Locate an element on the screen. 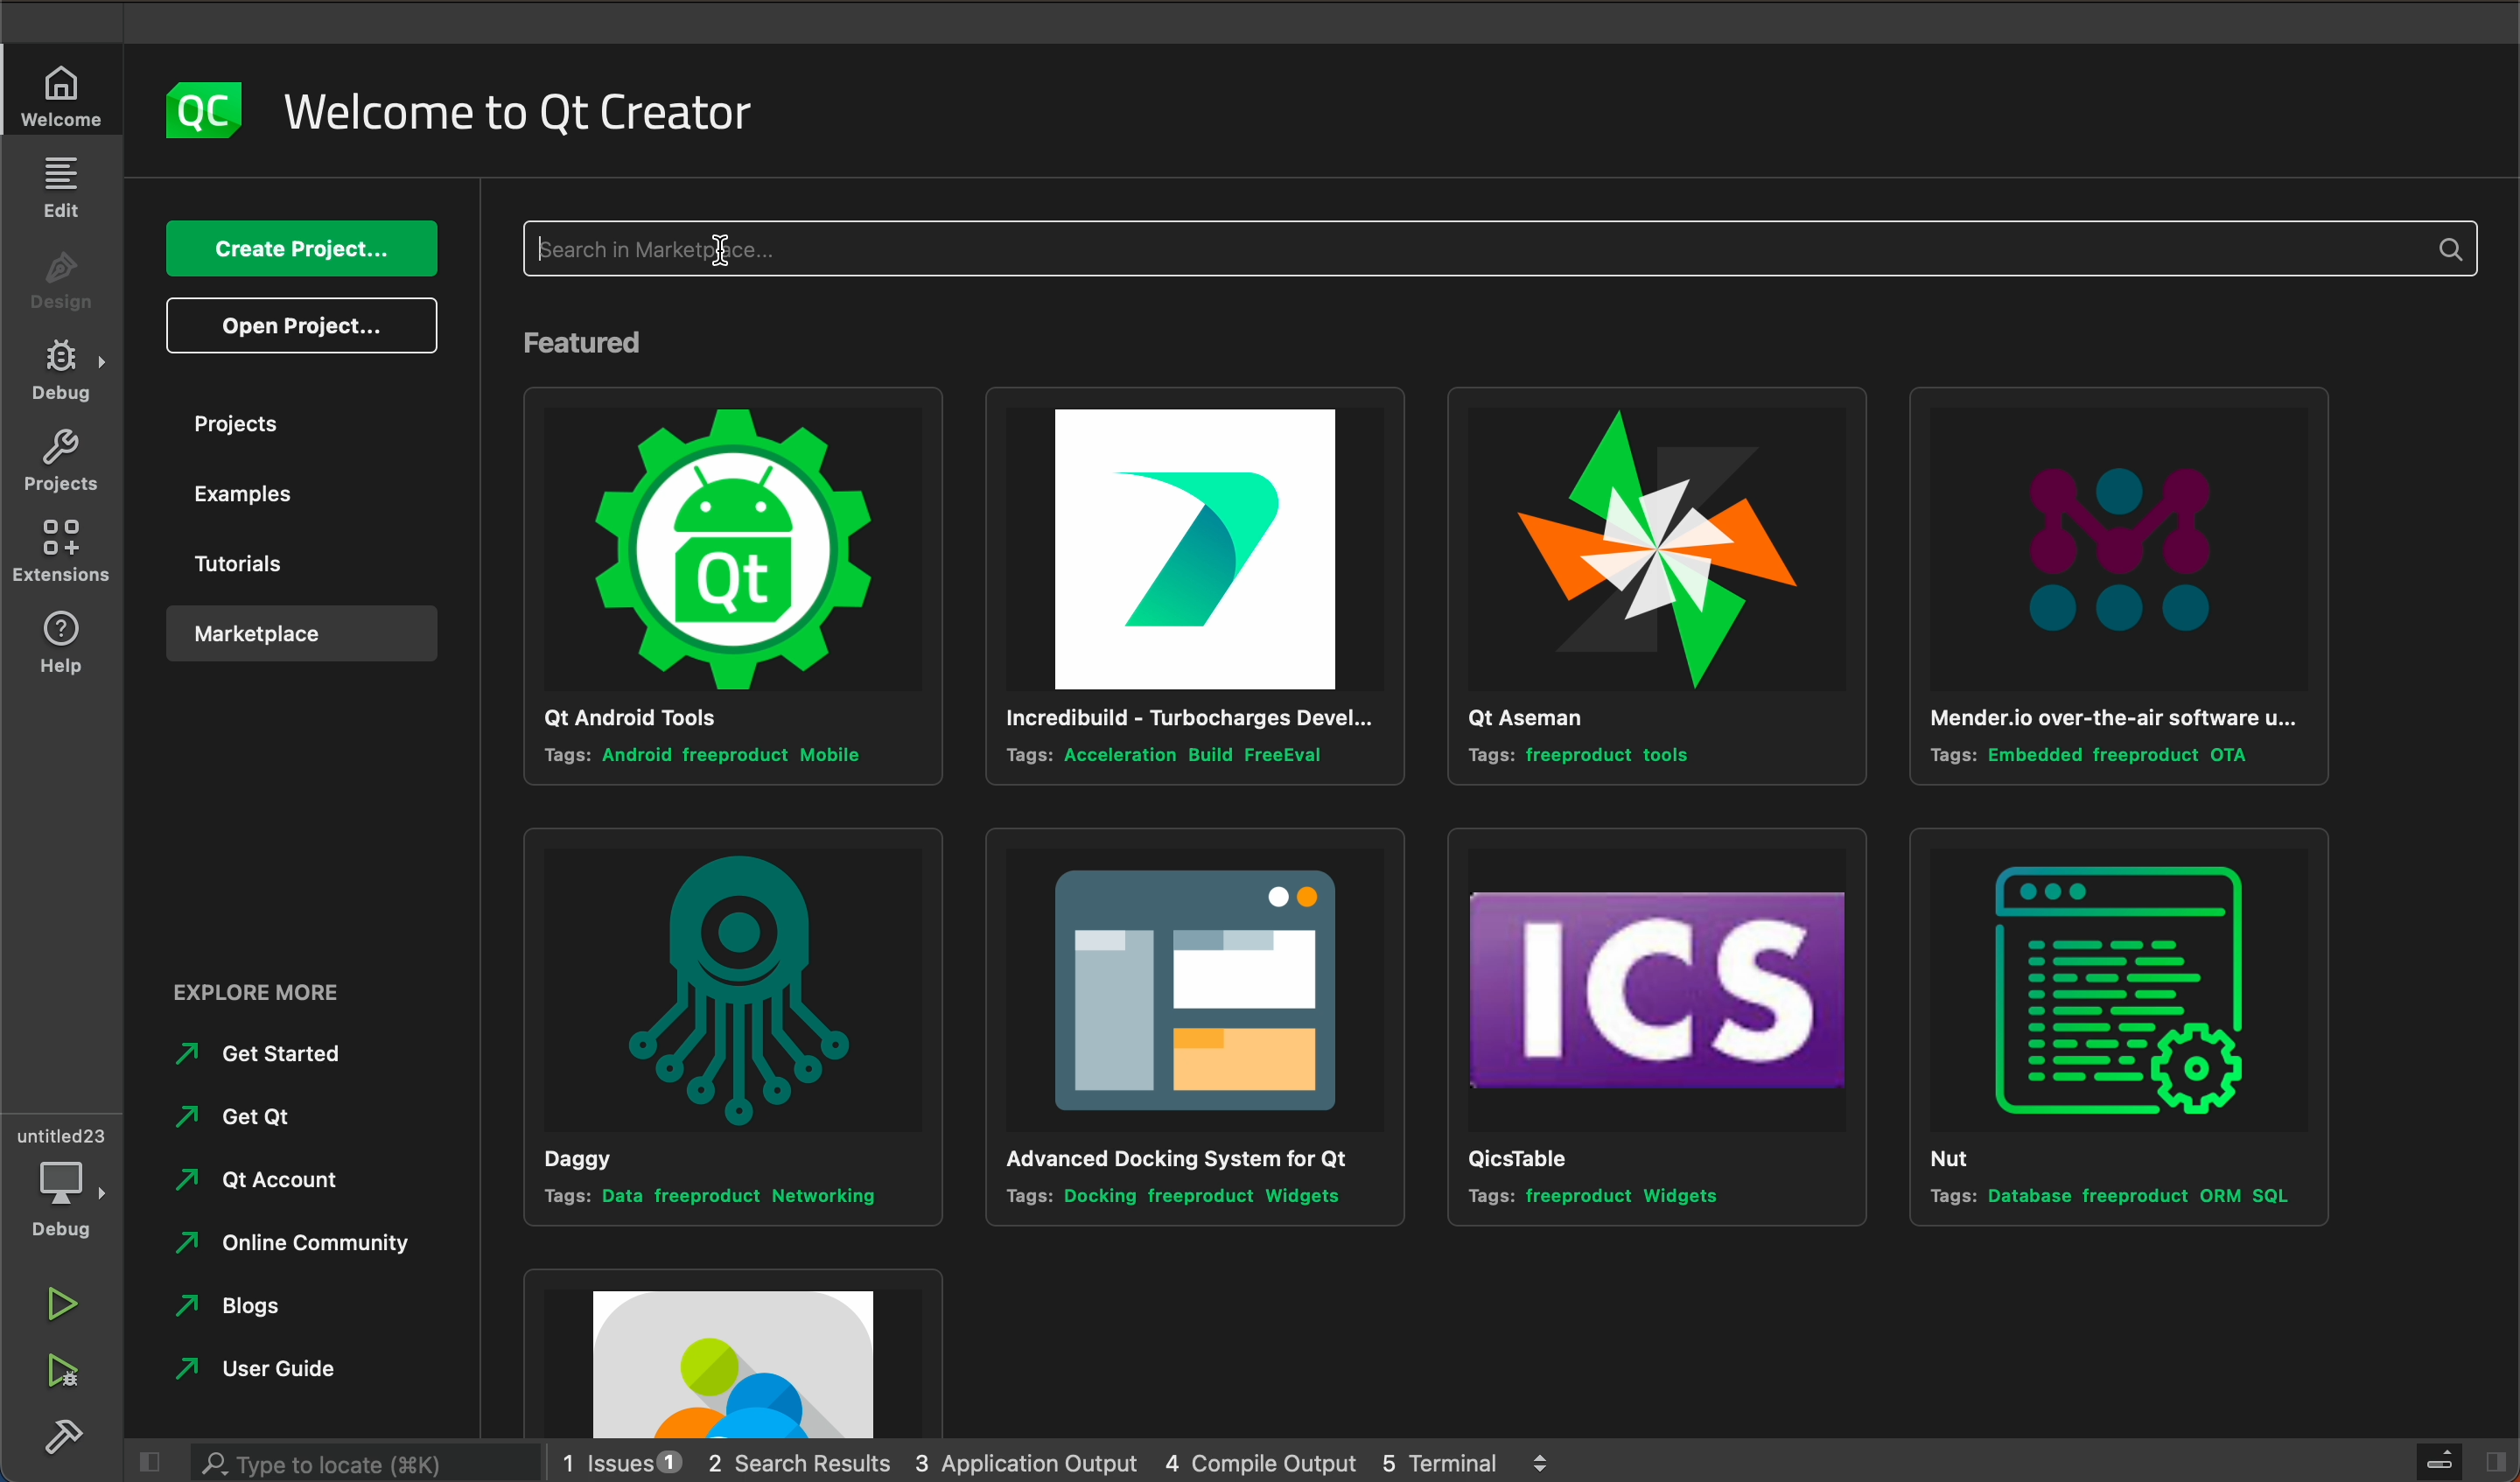  close slide bar is located at coordinates (2462, 1462).